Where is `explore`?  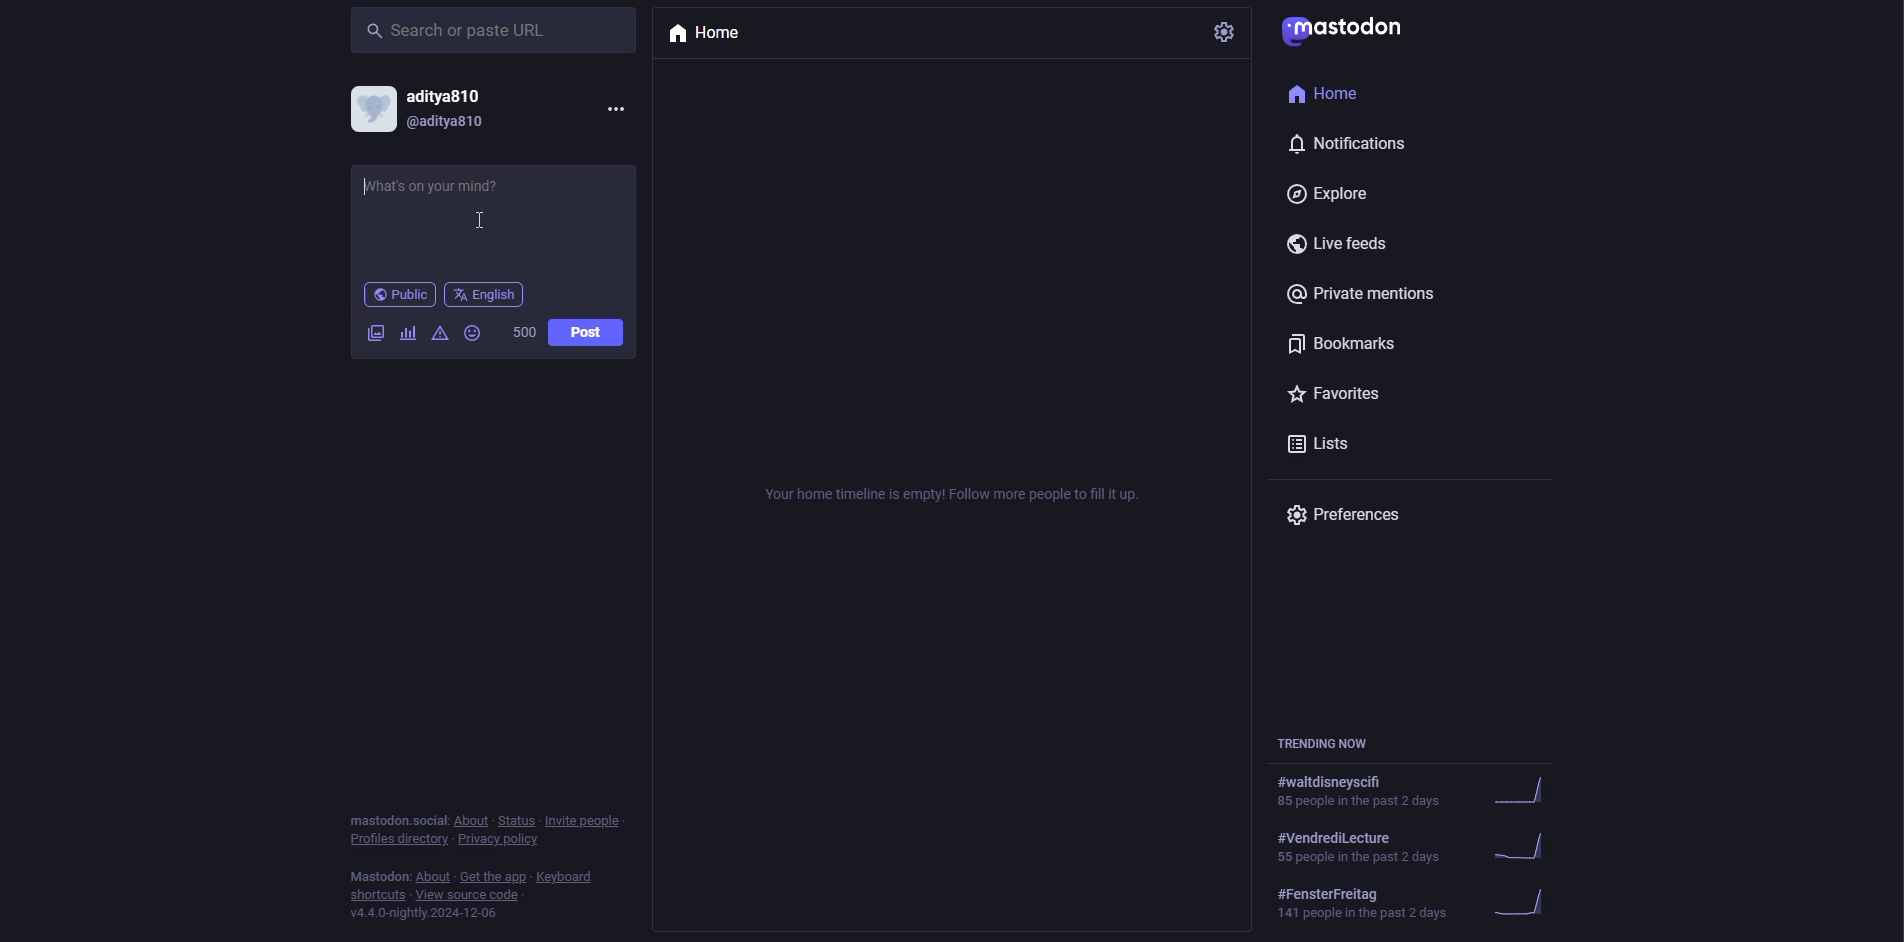 explore is located at coordinates (1329, 194).